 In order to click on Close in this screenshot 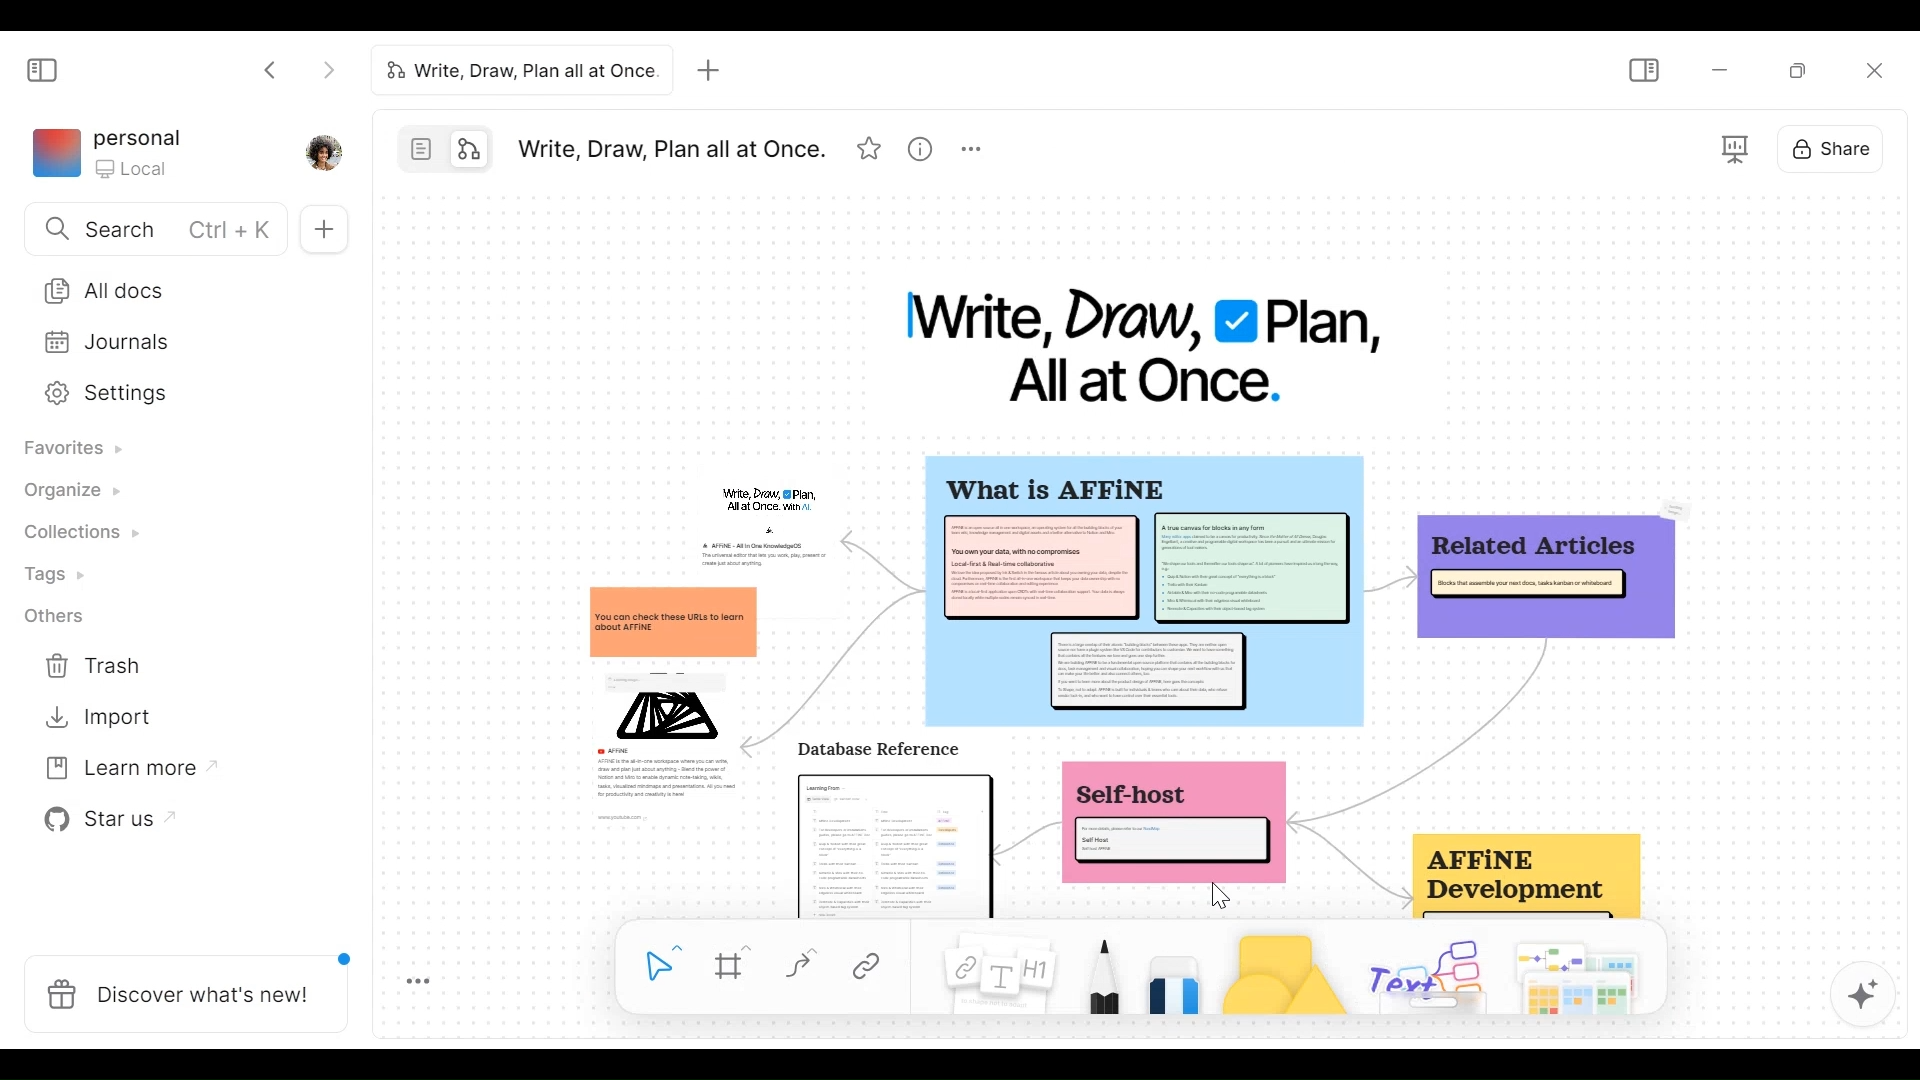, I will do `click(1874, 69)`.